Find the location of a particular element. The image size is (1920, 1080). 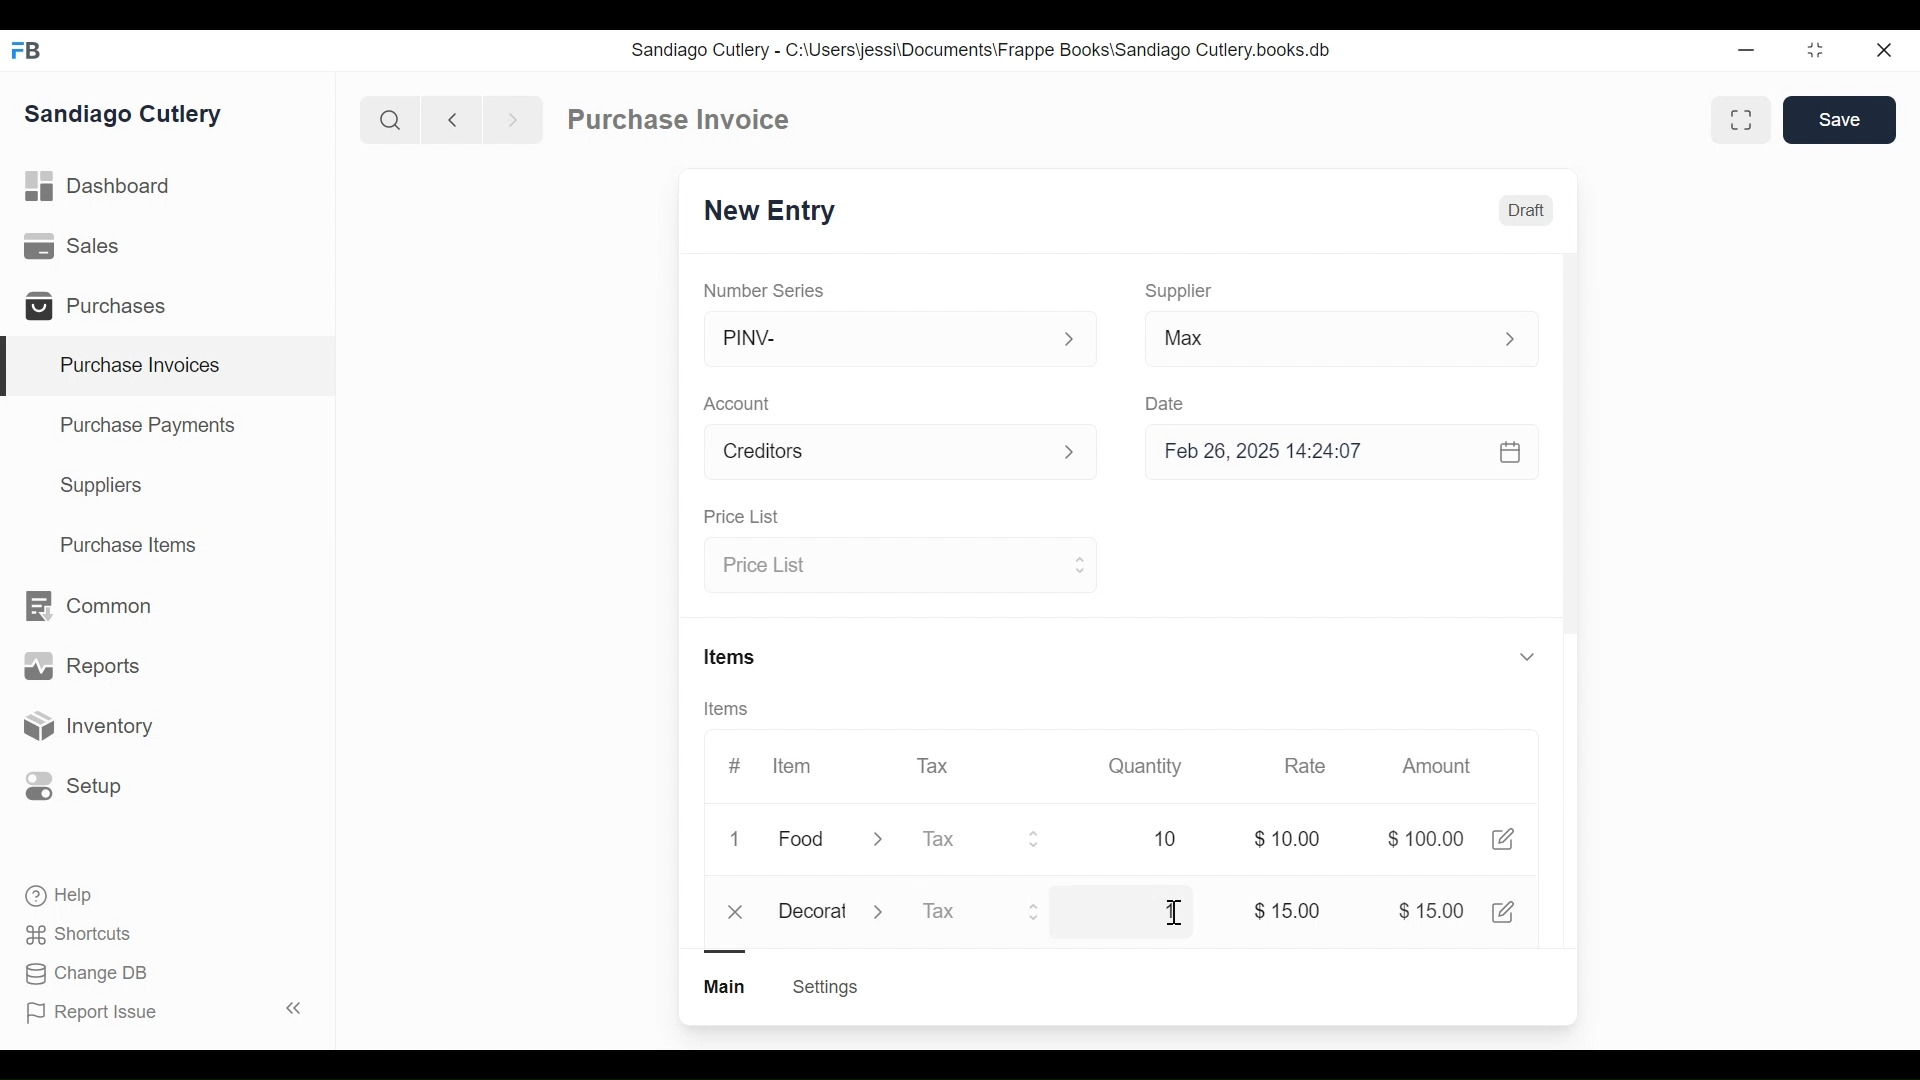

10 is located at coordinates (1142, 839).